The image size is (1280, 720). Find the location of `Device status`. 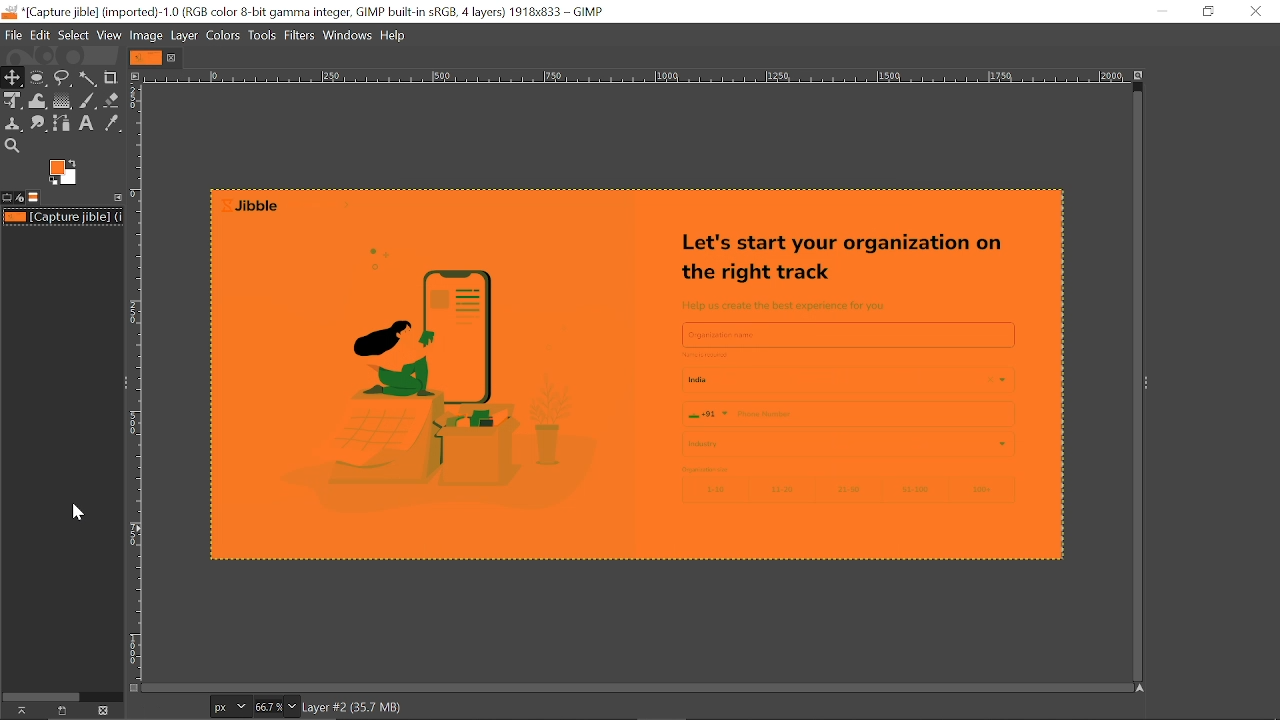

Device status is located at coordinates (20, 198).